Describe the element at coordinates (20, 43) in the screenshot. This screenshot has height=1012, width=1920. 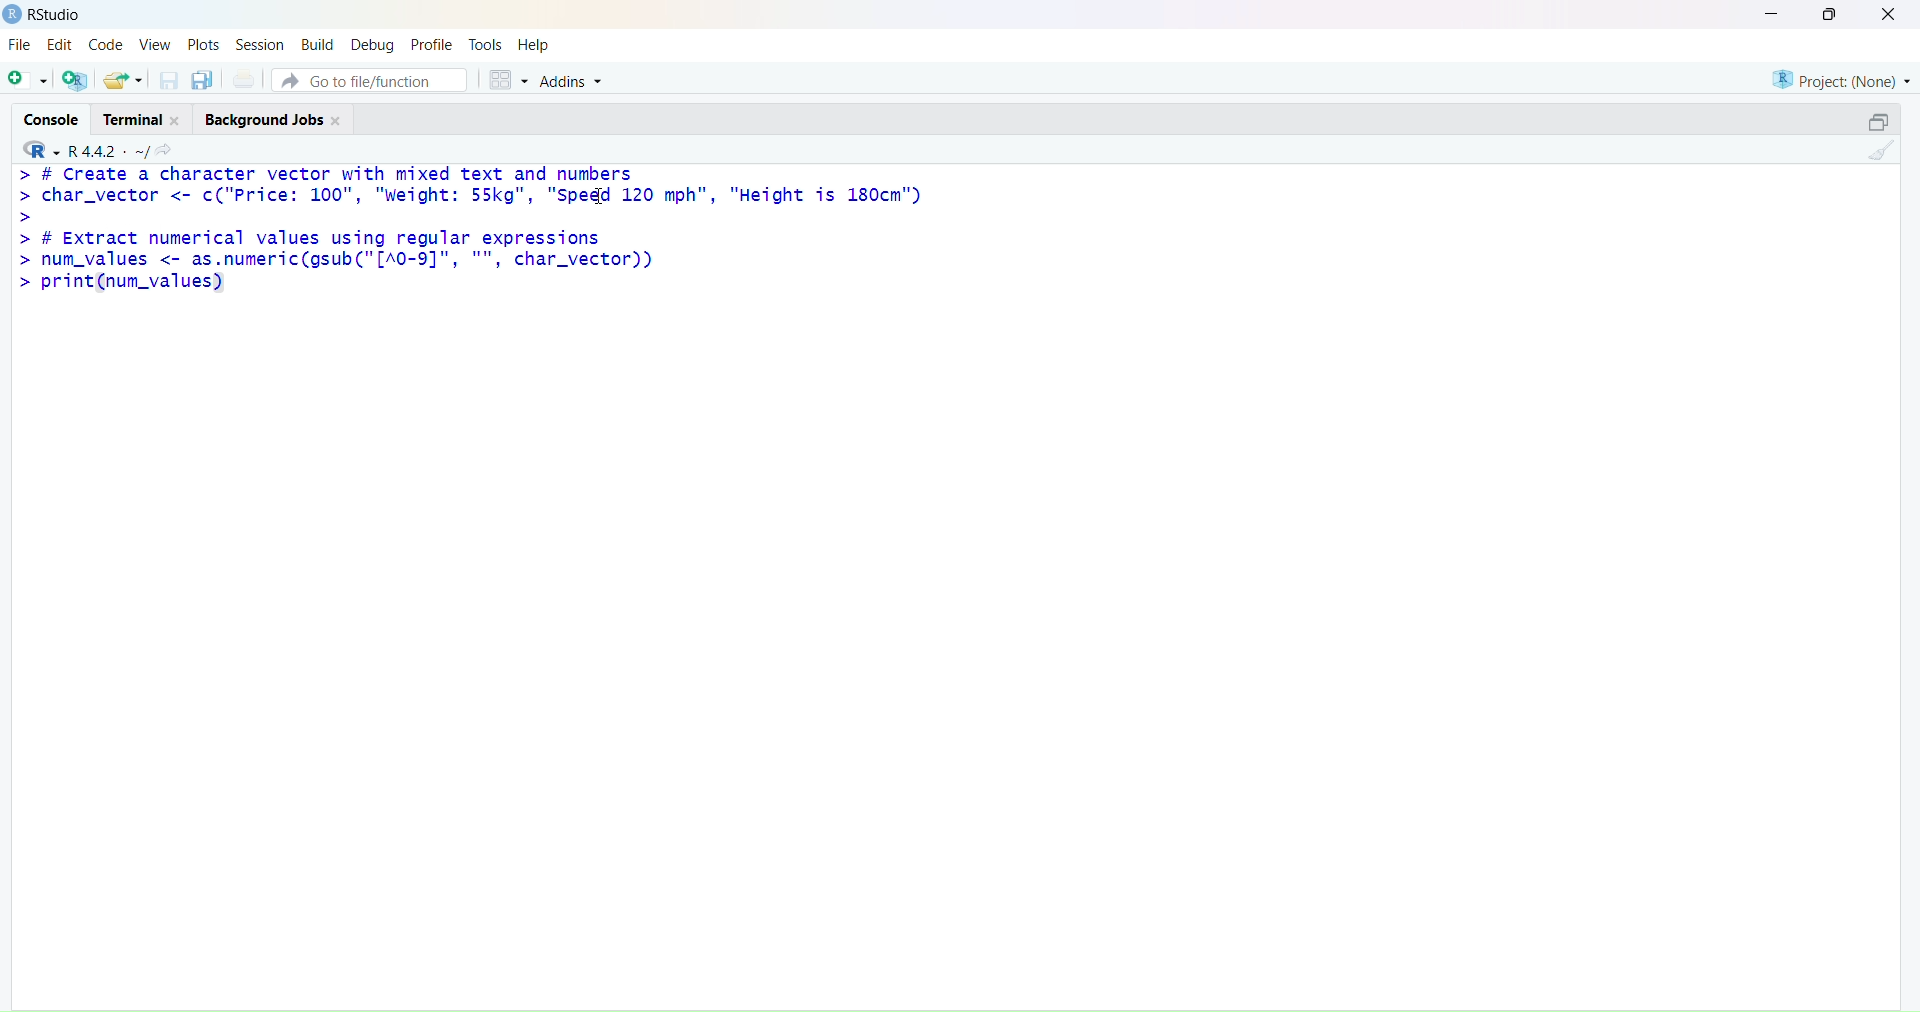
I see `file` at that location.